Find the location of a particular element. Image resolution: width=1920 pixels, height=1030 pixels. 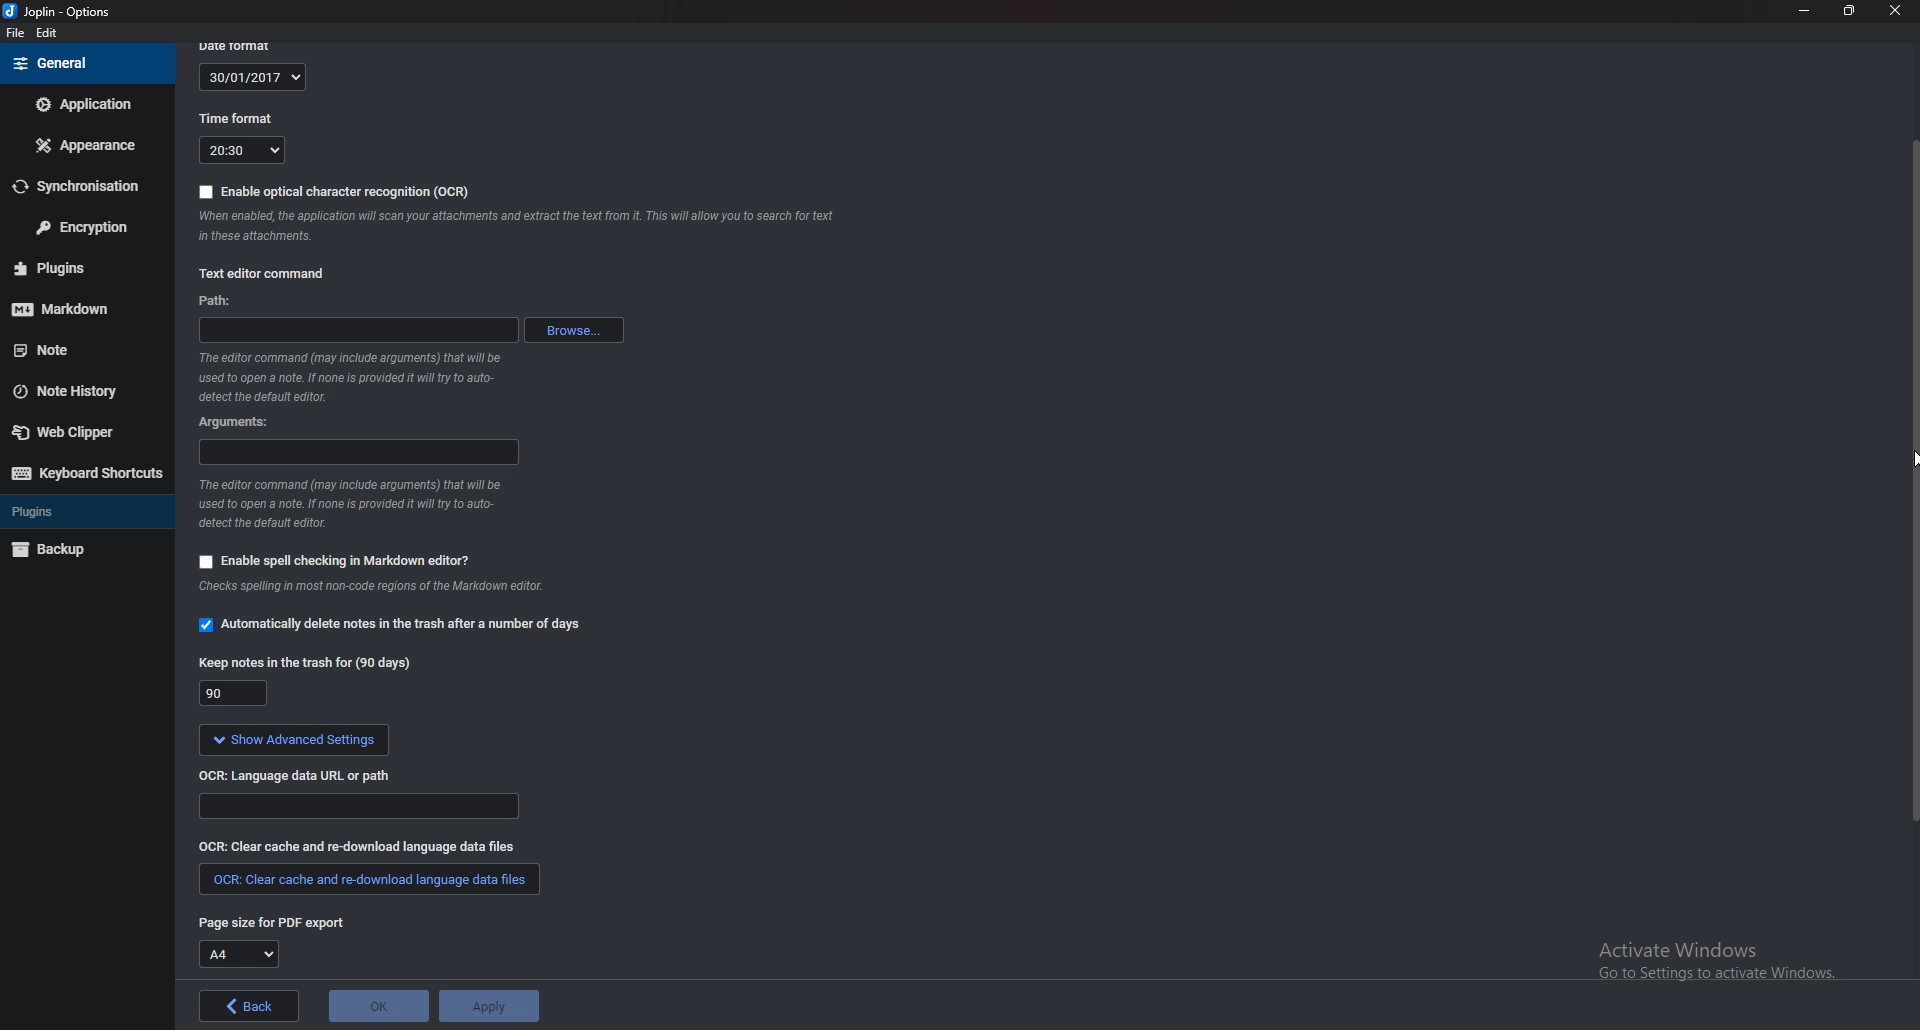

Keep notes in the trash for is located at coordinates (305, 666).